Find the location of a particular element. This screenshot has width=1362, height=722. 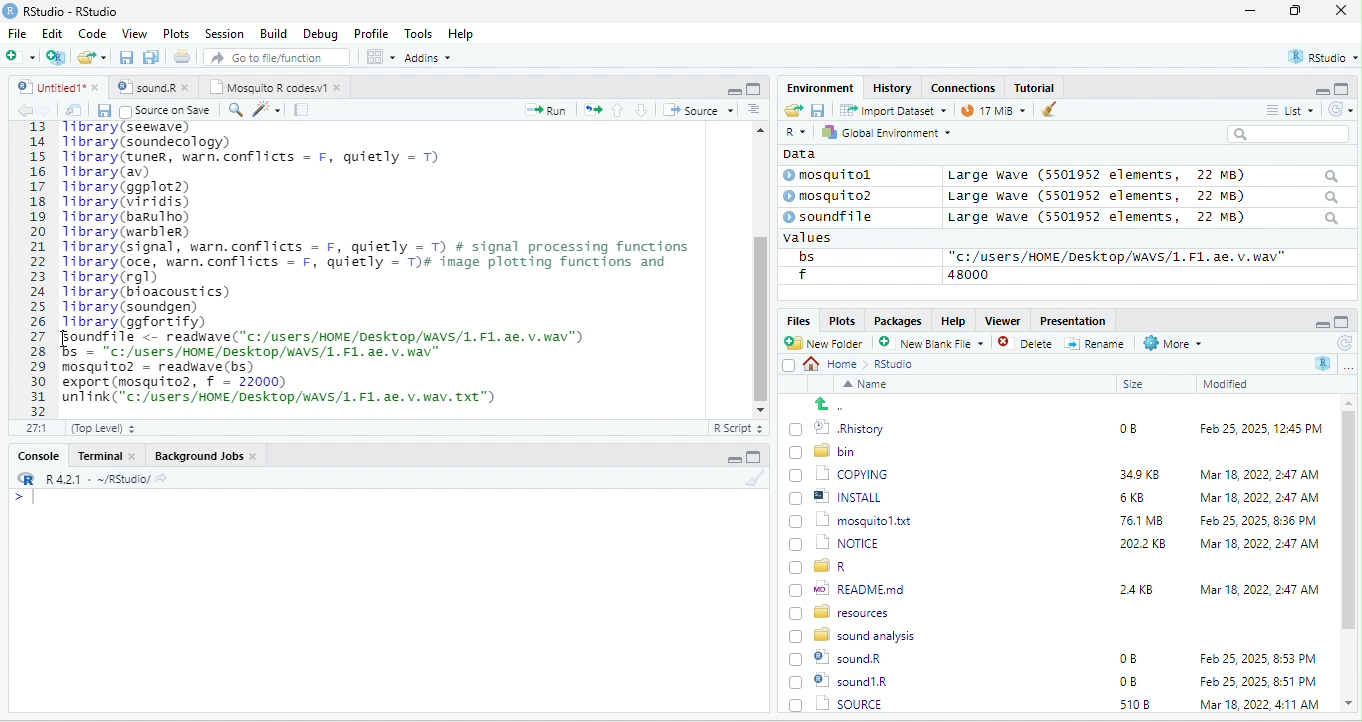

data is located at coordinates (797, 153).